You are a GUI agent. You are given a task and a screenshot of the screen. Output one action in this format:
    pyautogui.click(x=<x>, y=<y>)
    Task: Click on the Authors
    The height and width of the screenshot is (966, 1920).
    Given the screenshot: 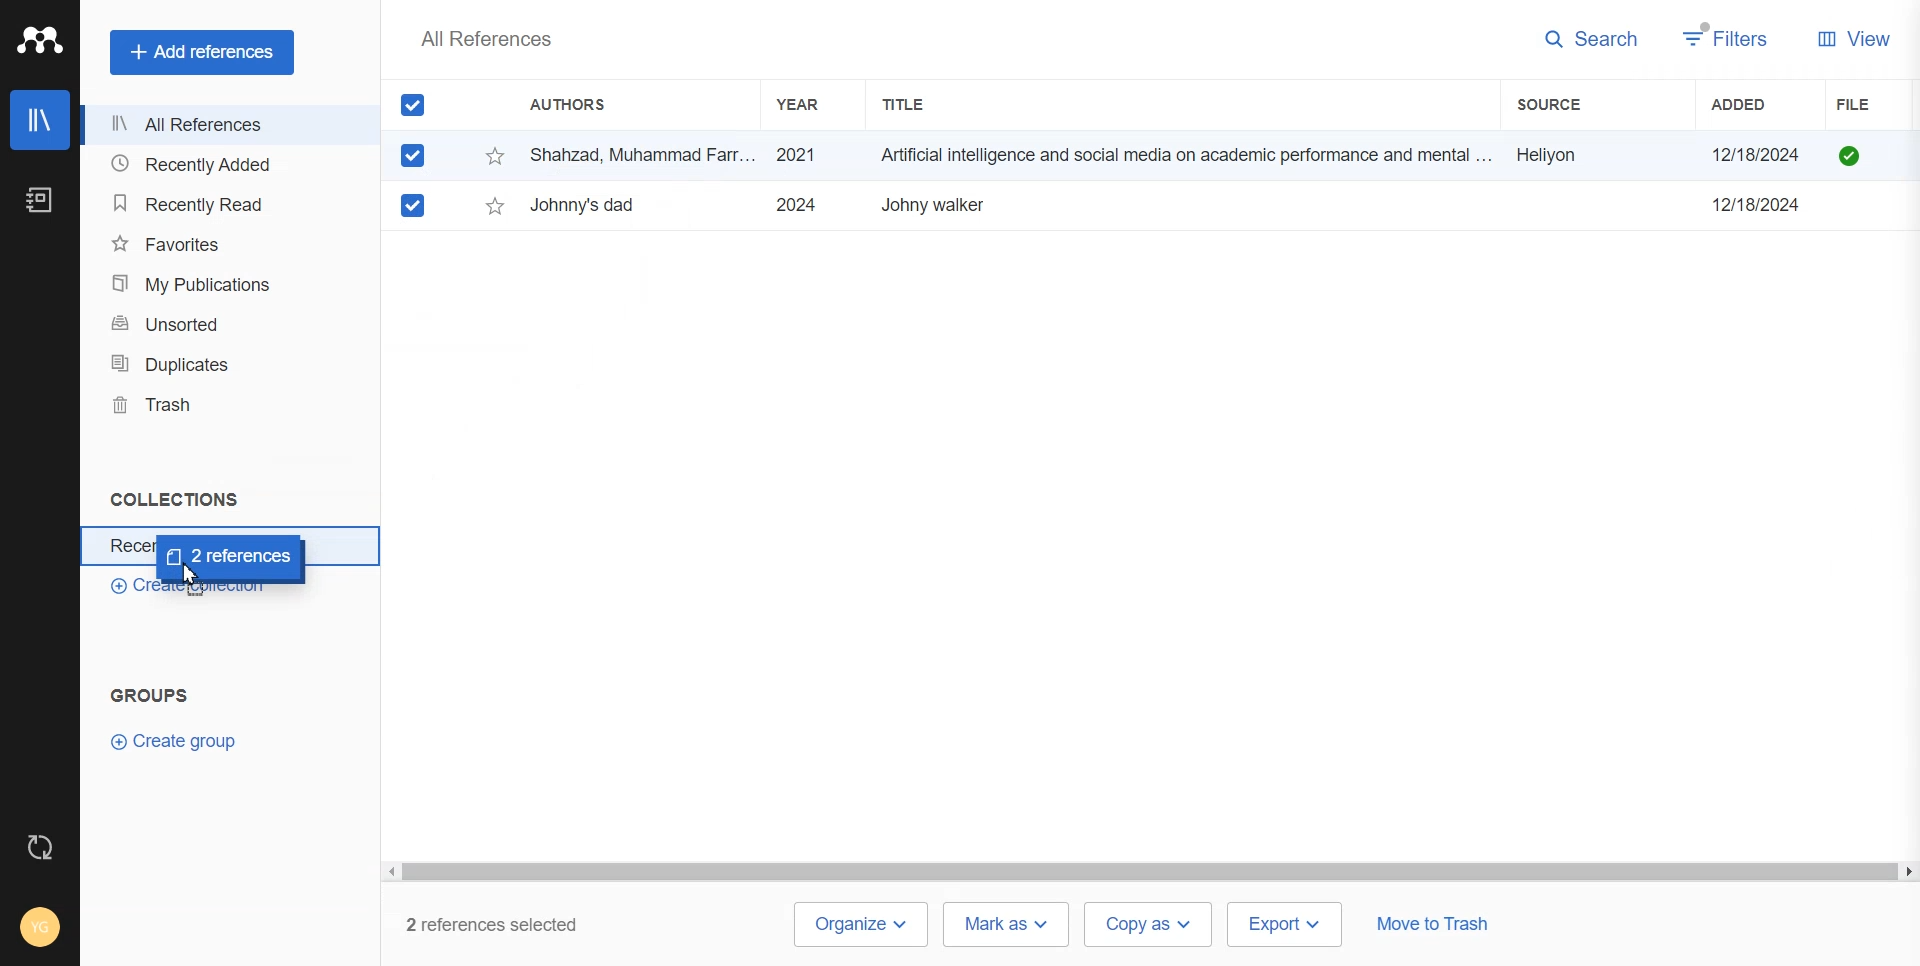 What is the action you would take?
    pyautogui.click(x=577, y=106)
    